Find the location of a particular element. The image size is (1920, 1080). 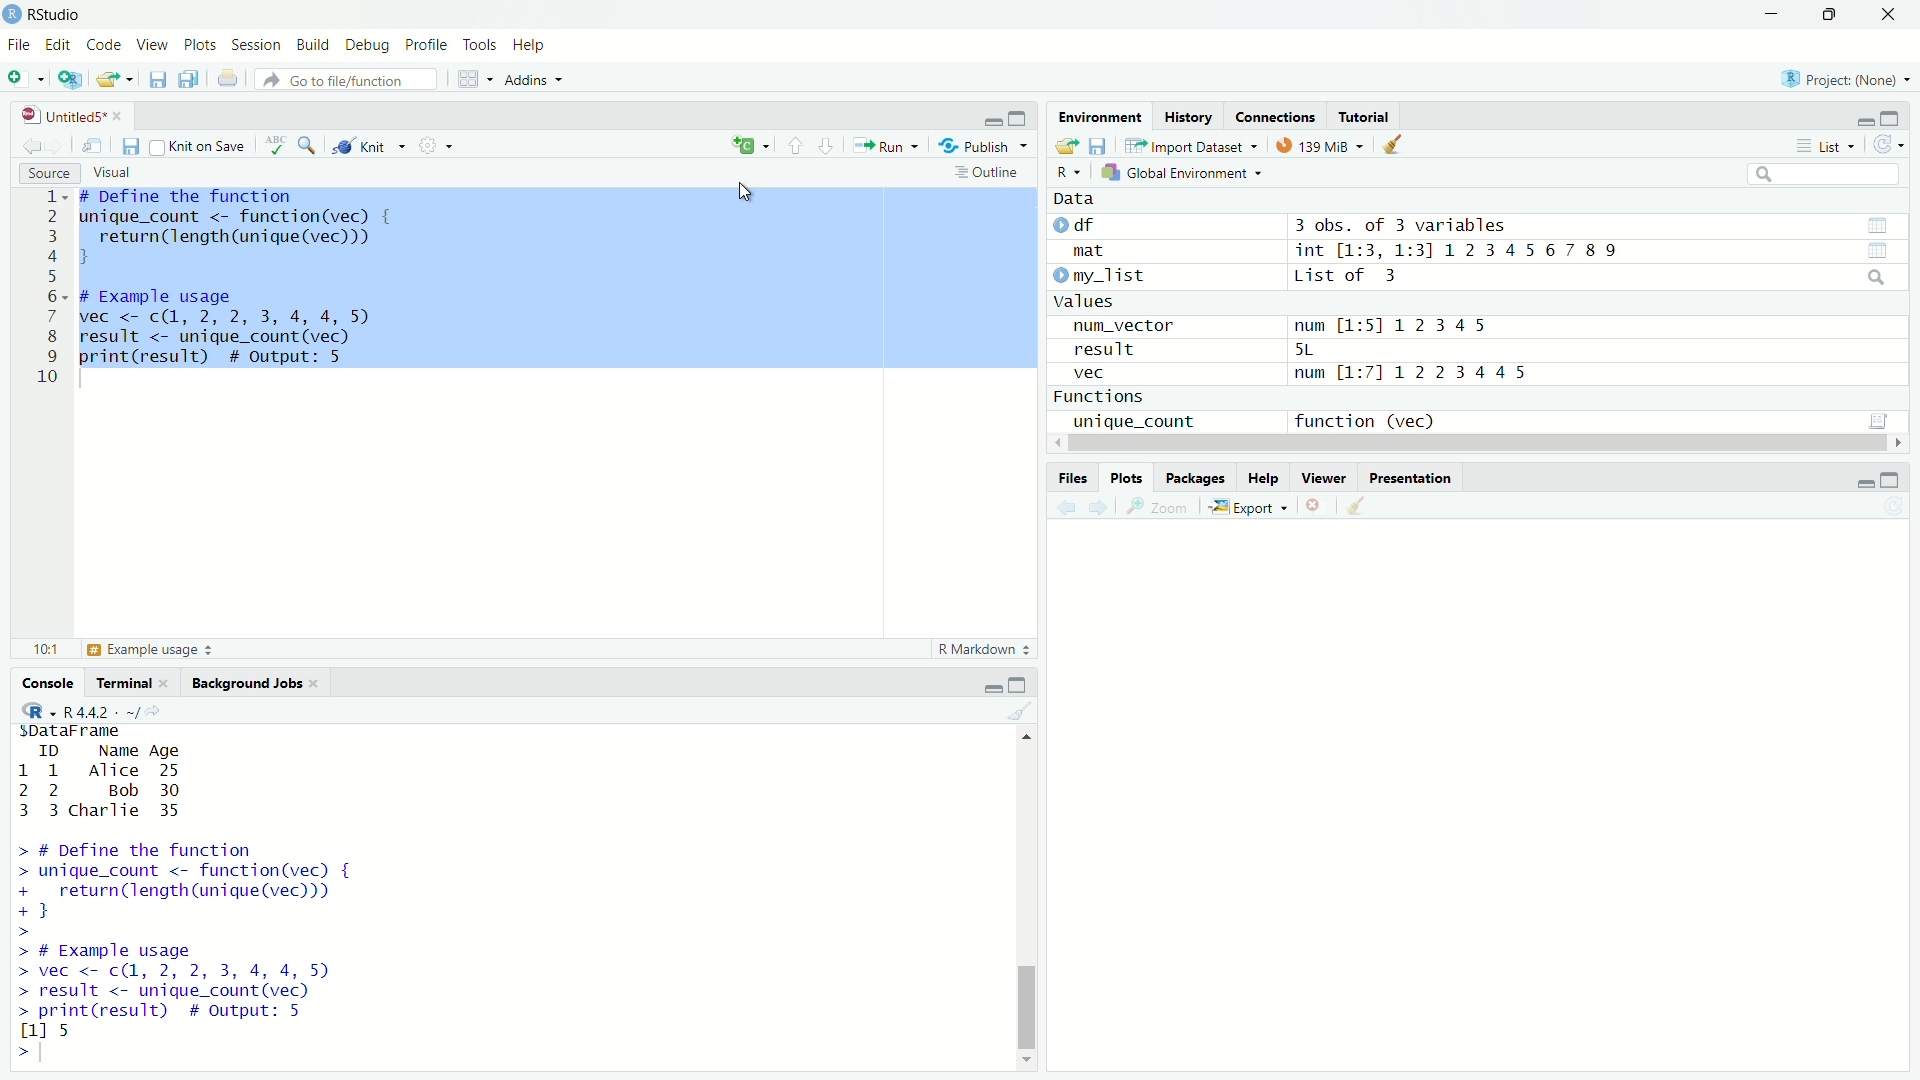

Addins is located at coordinates (531, 80).